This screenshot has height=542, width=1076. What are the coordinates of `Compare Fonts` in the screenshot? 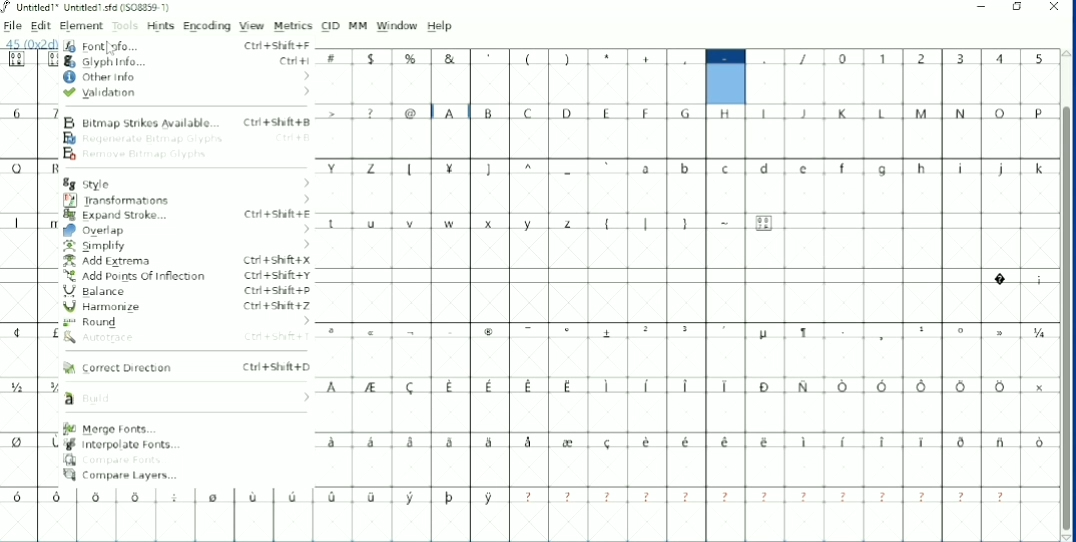 It's located at (114, 460).